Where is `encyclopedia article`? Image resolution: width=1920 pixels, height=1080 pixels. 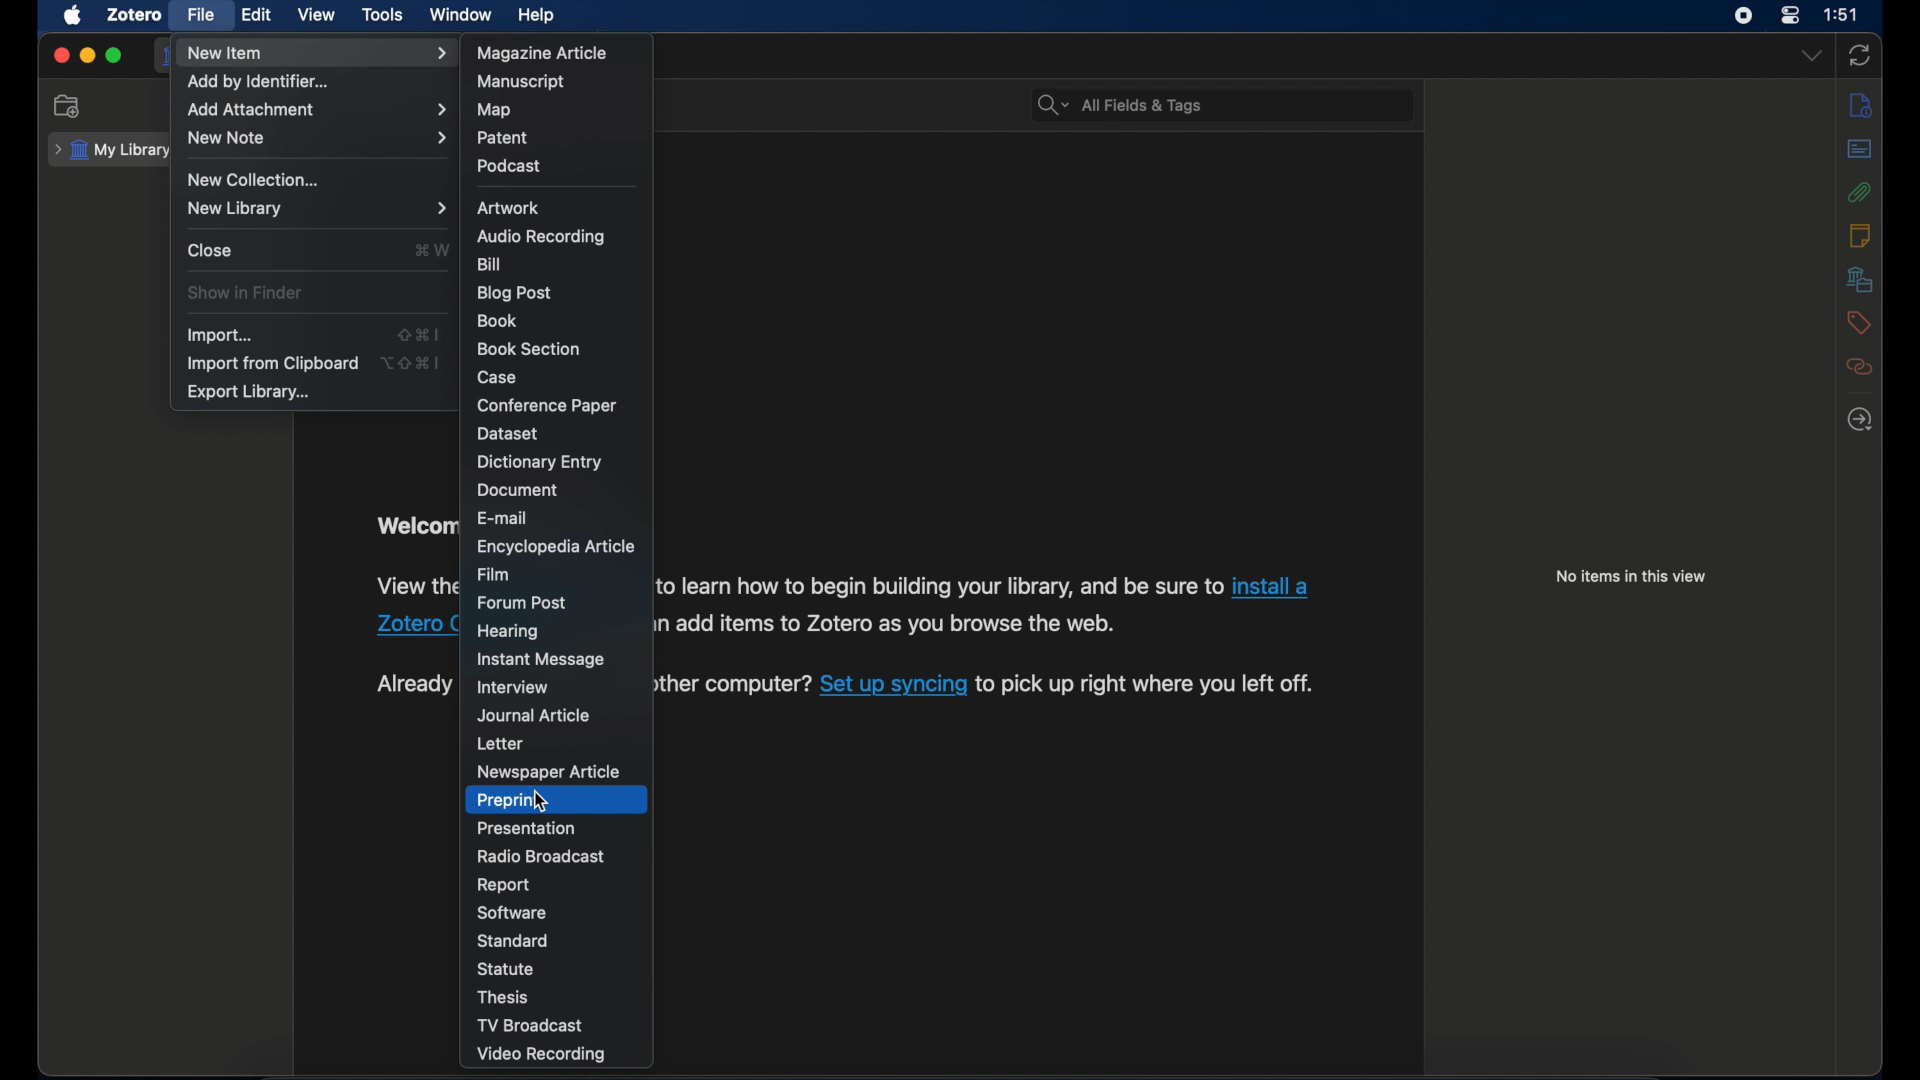 encyclopedia article is located at coordinates (554, 547).